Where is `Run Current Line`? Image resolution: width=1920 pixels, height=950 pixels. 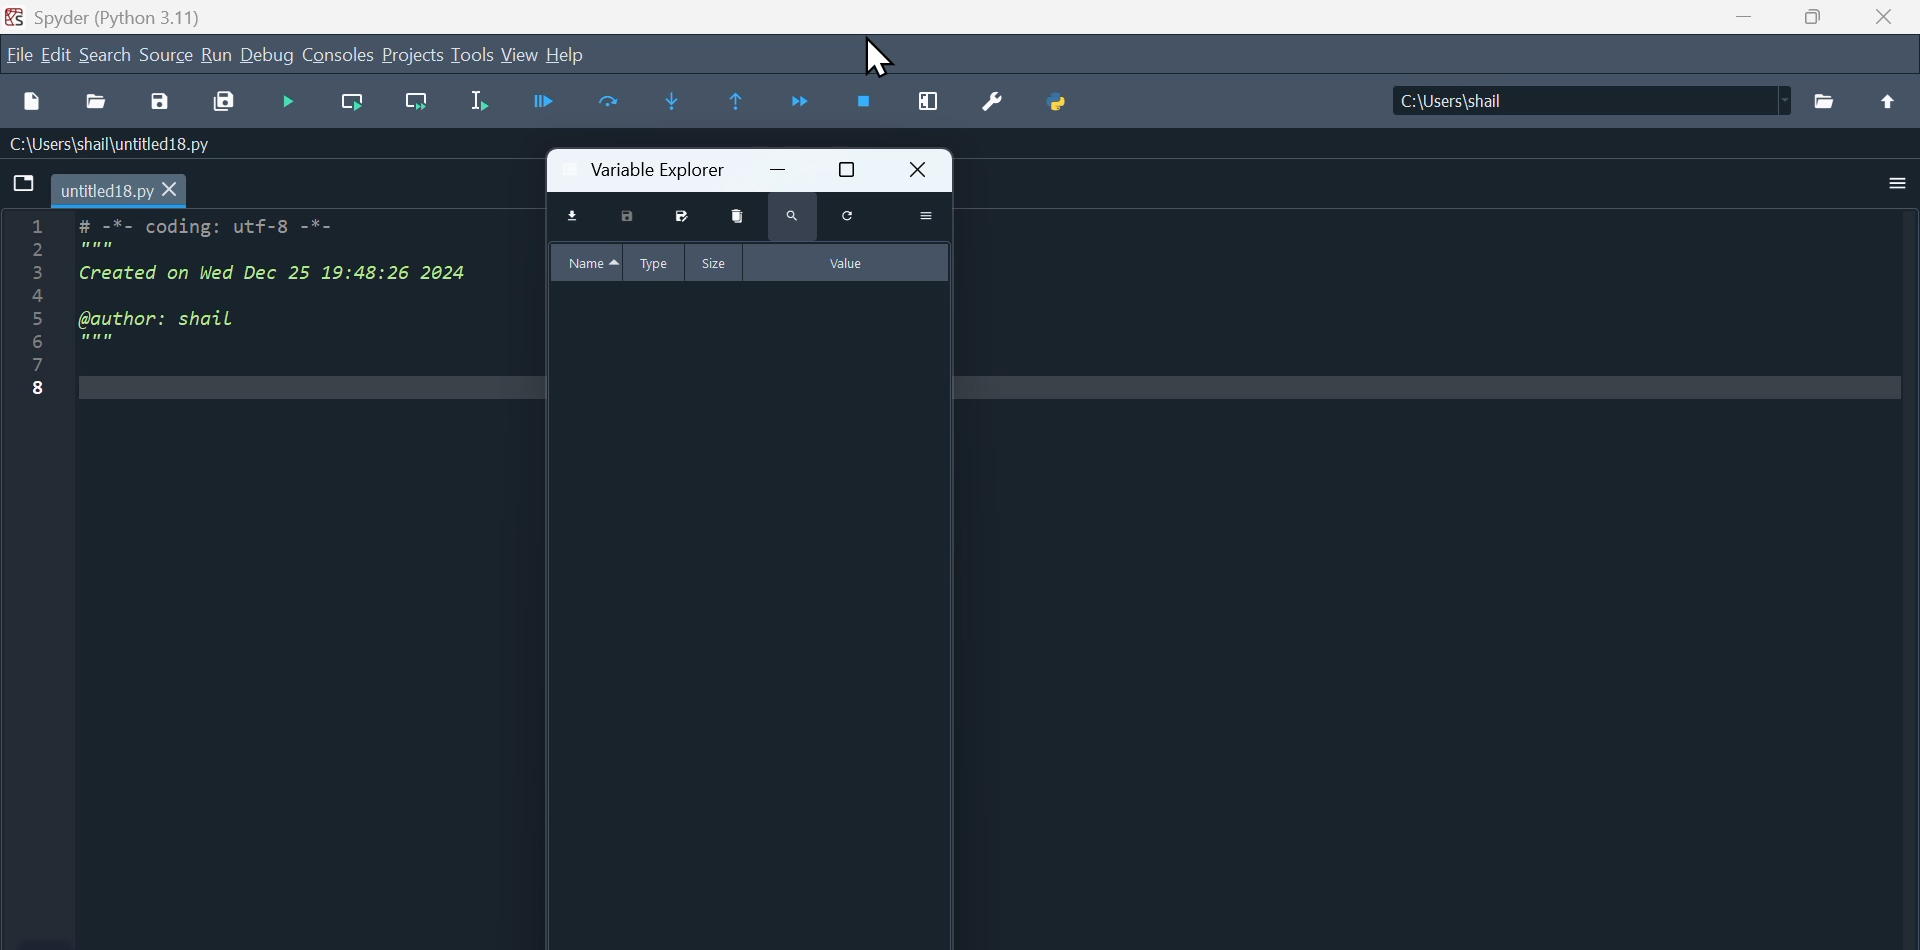
Run Current Line is located at coordinates (621, 107).